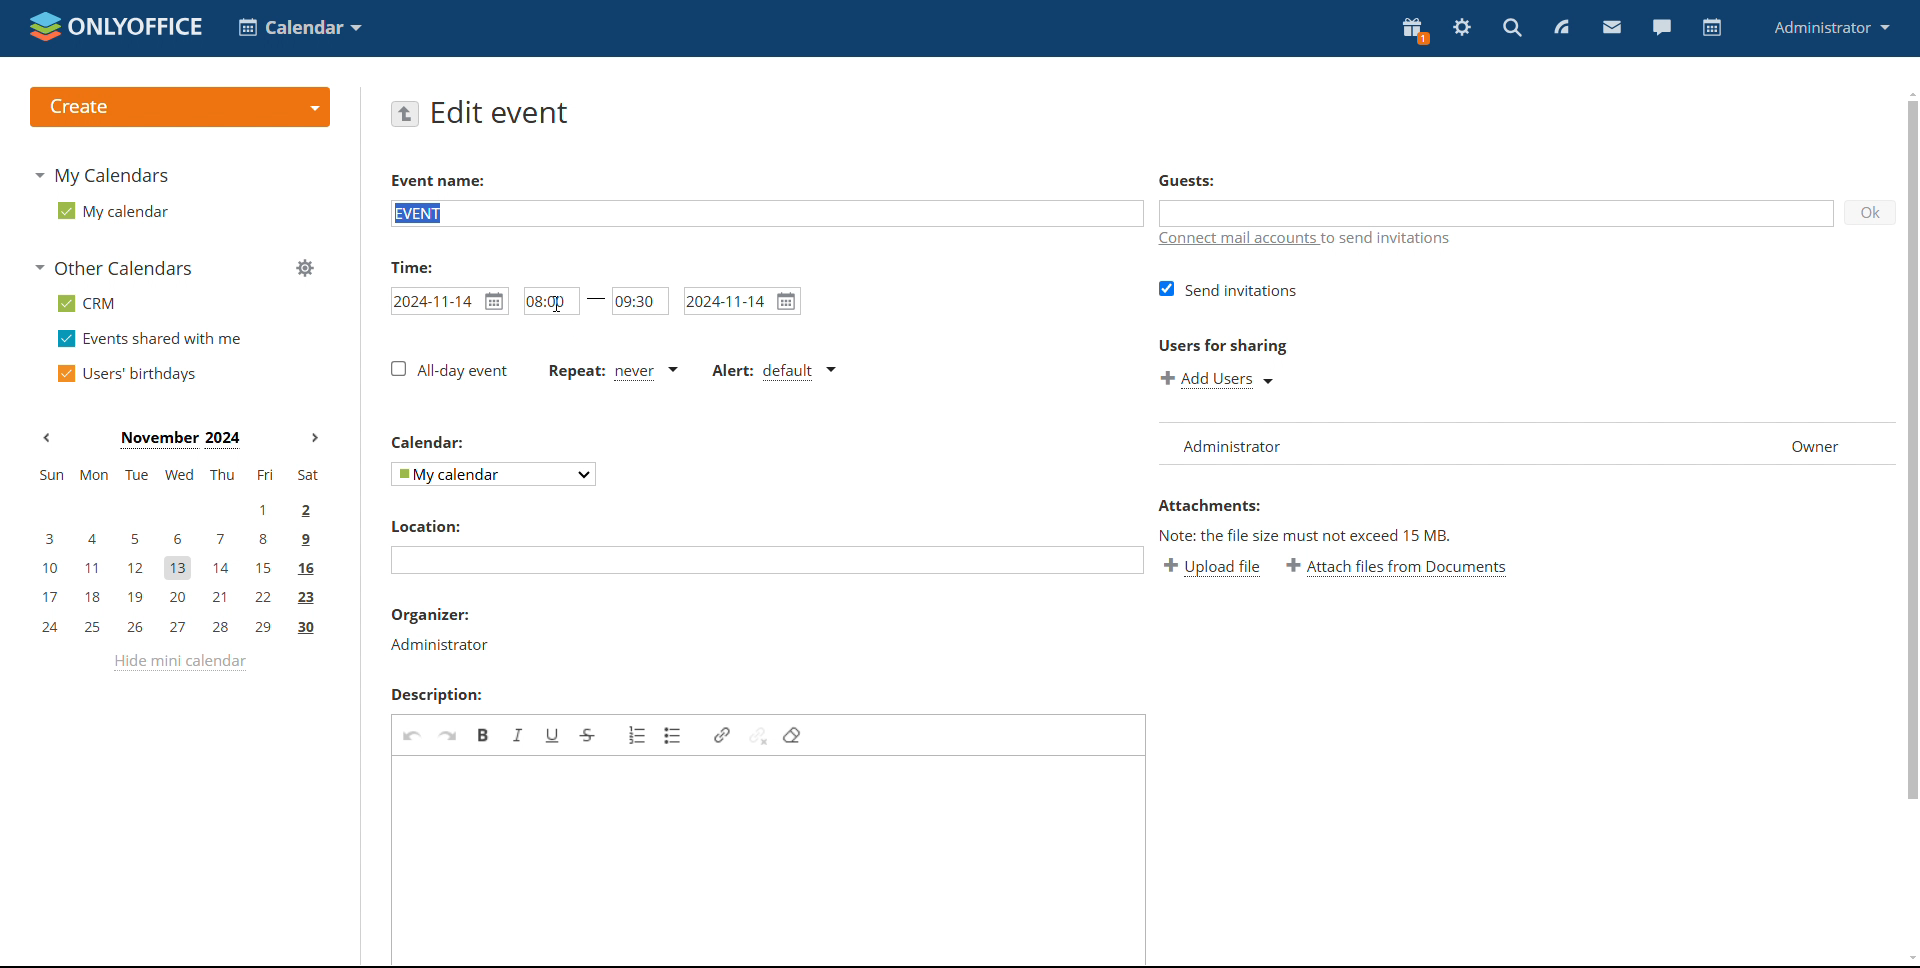 The width and height of the screenshot is (1920, 968). I want to click on hide mini calendar, so click(178, 663).